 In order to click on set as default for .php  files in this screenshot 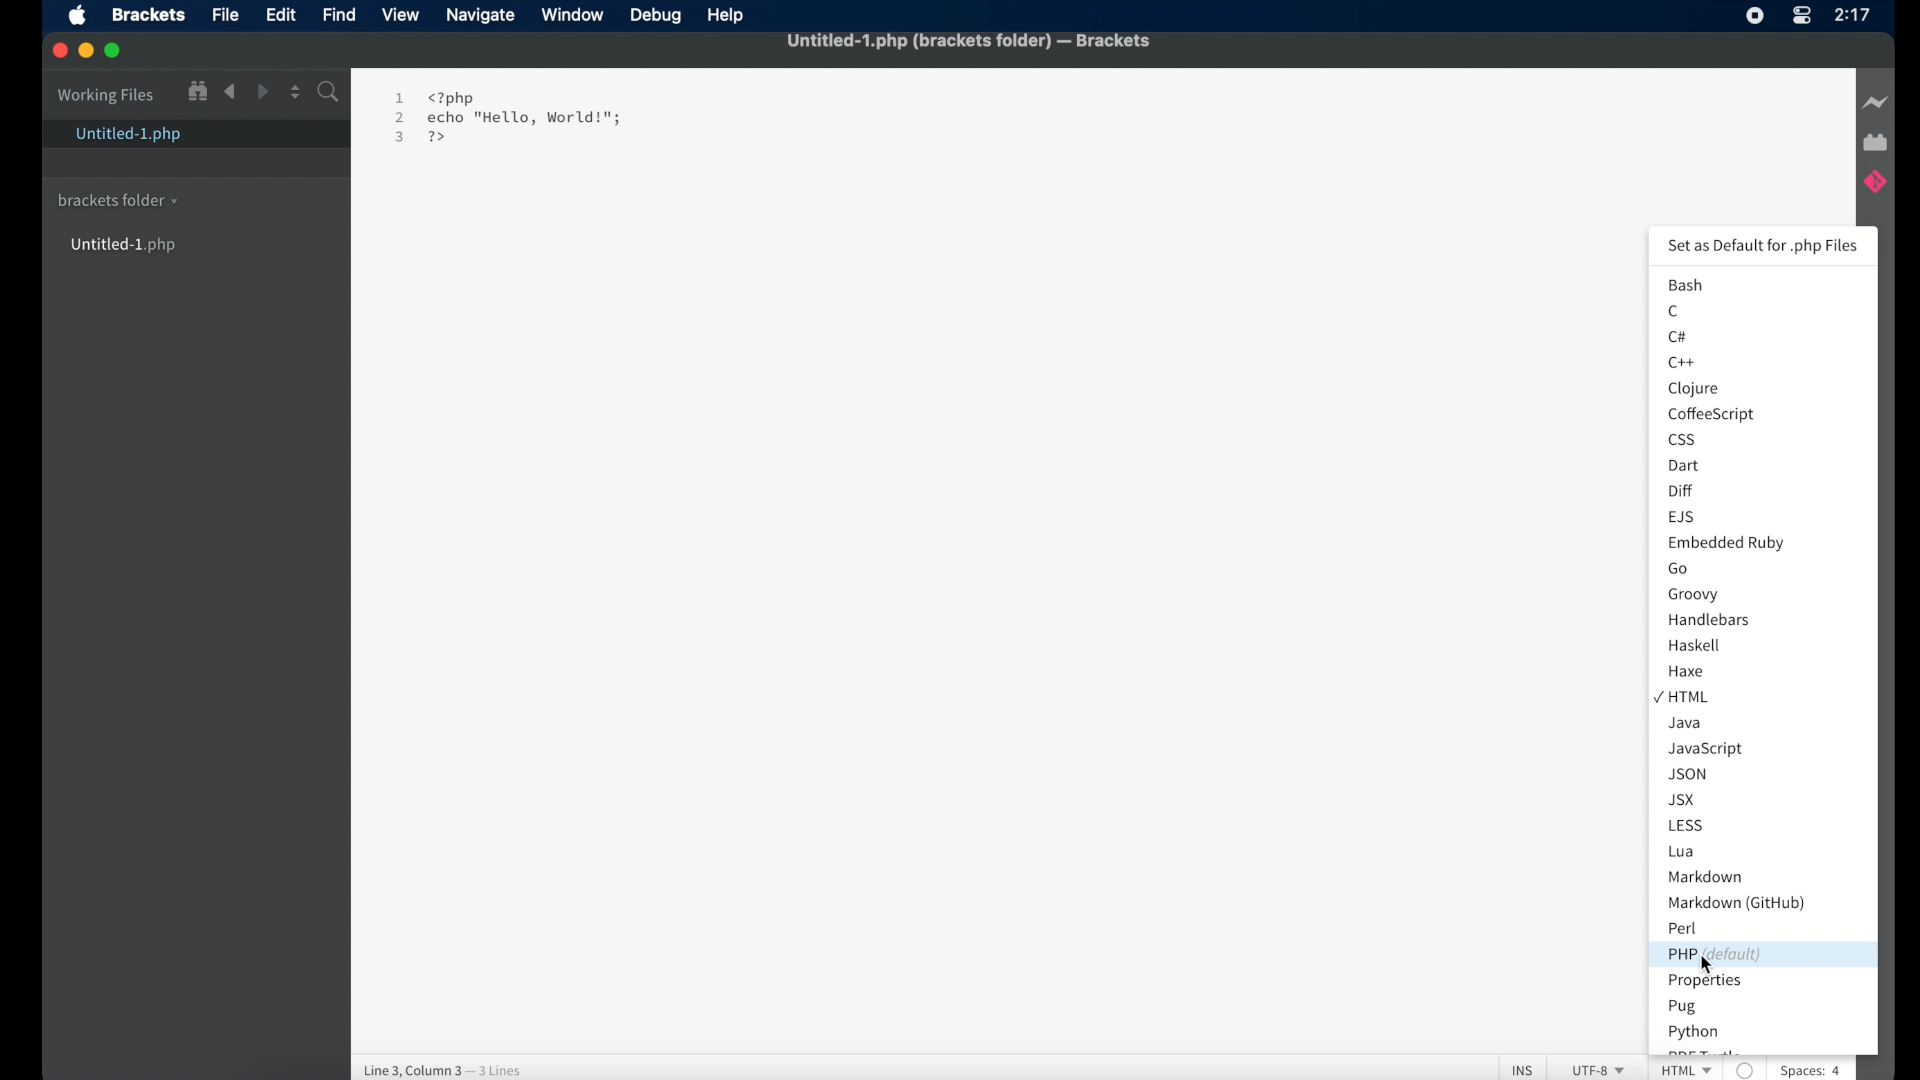, I will do `click(1764, 247)`.